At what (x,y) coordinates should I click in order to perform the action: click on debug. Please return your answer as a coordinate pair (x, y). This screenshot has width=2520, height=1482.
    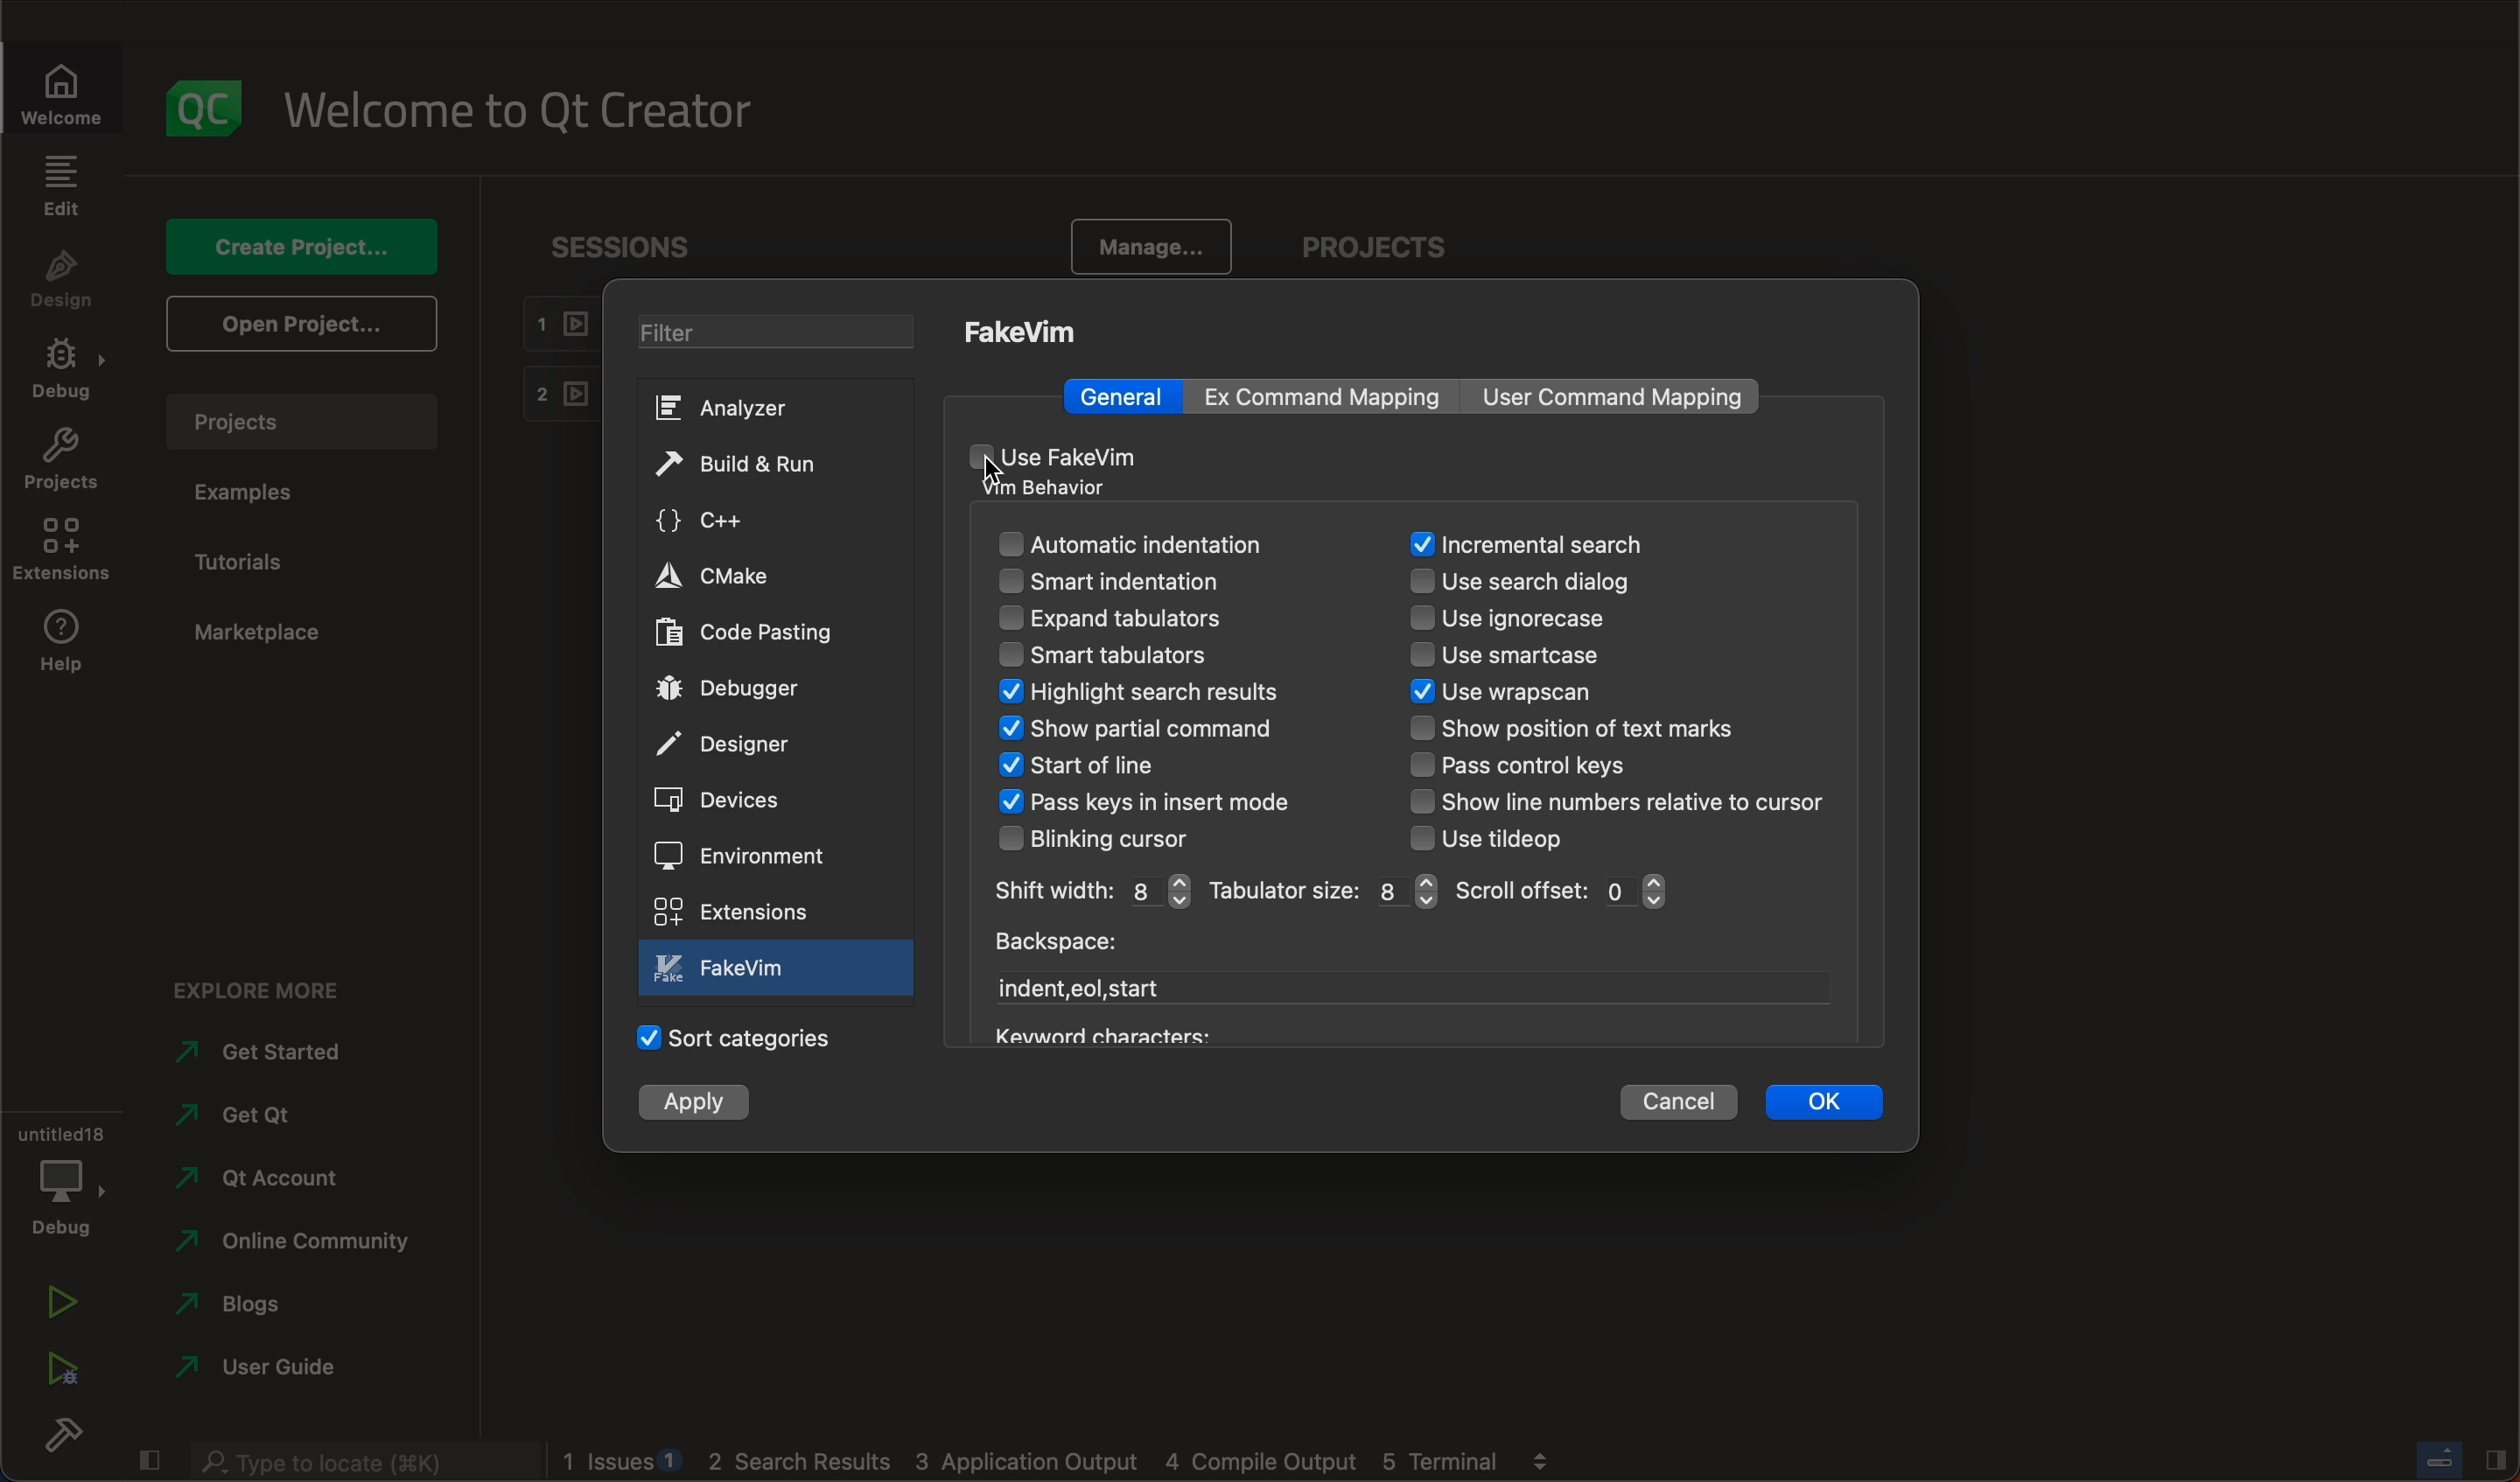
    Looking at the image, I should click on (65, 366).